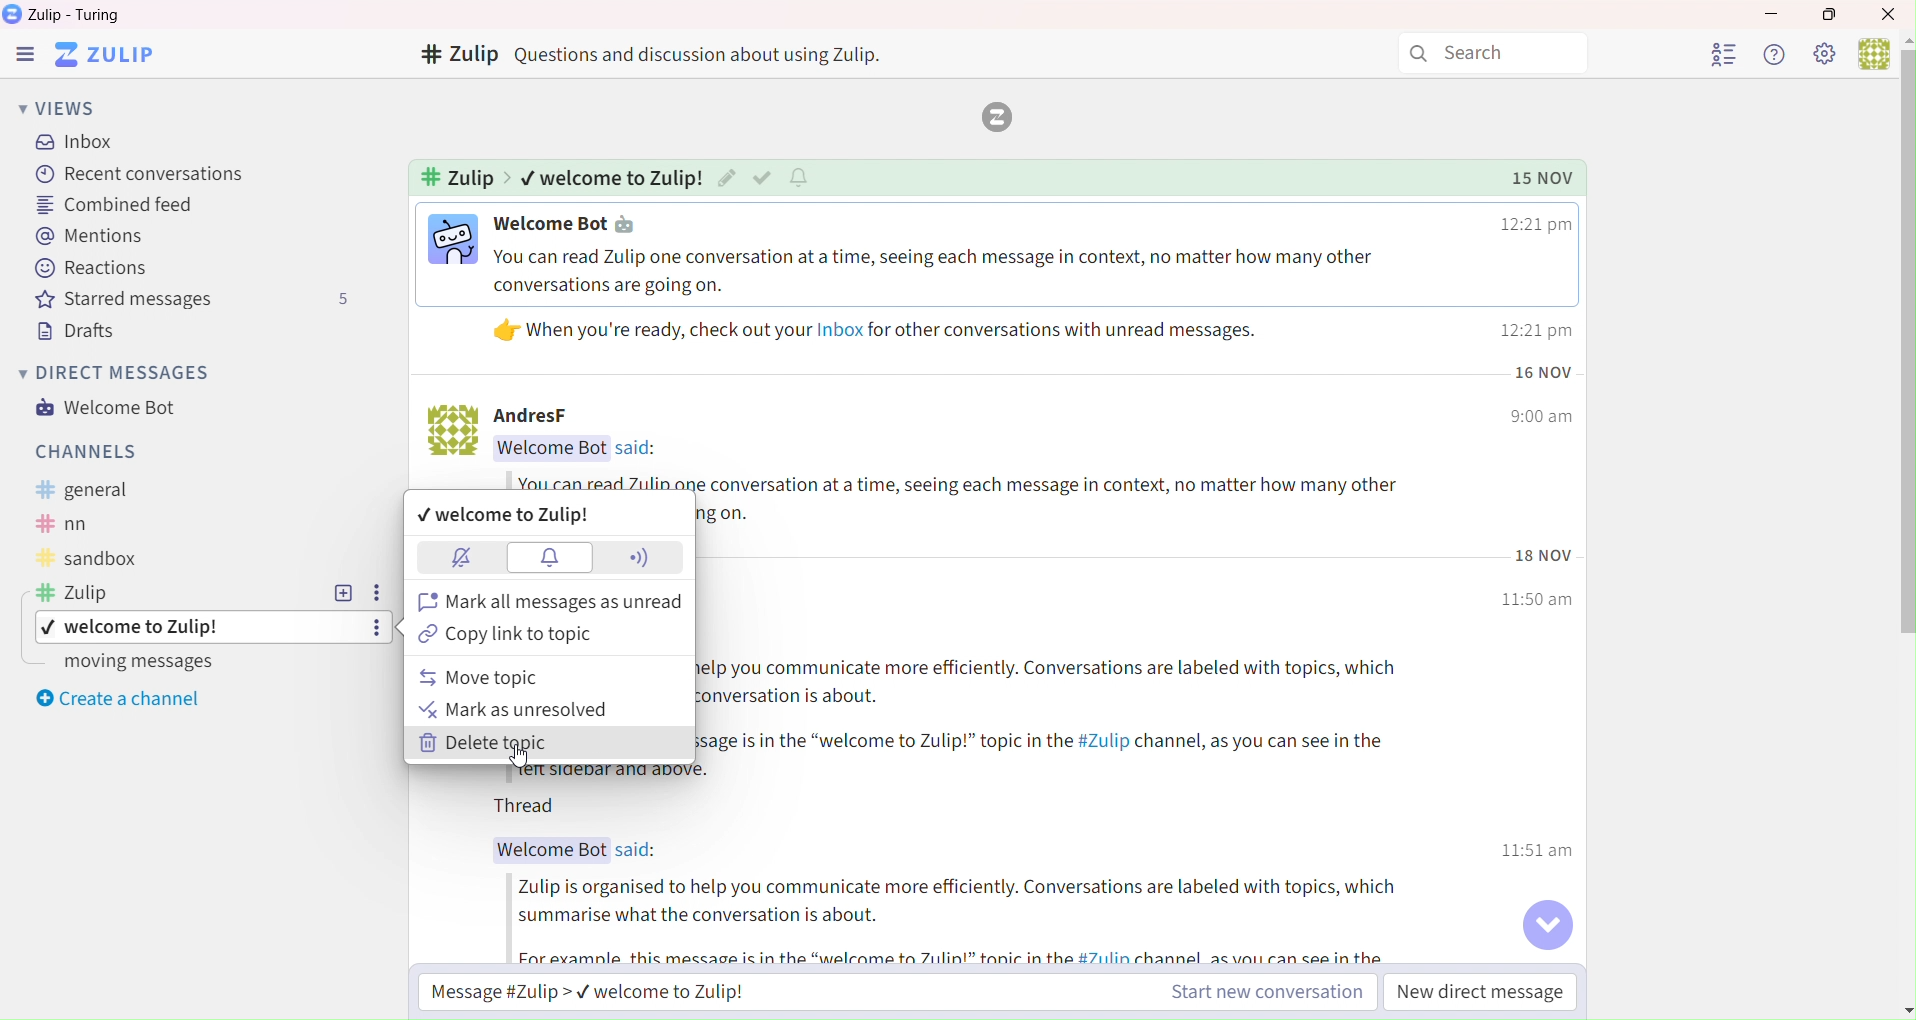 Image resolution: width=1916 pixels, height=1020 pixels. I want to click on Delete topic, so click(483, 742).